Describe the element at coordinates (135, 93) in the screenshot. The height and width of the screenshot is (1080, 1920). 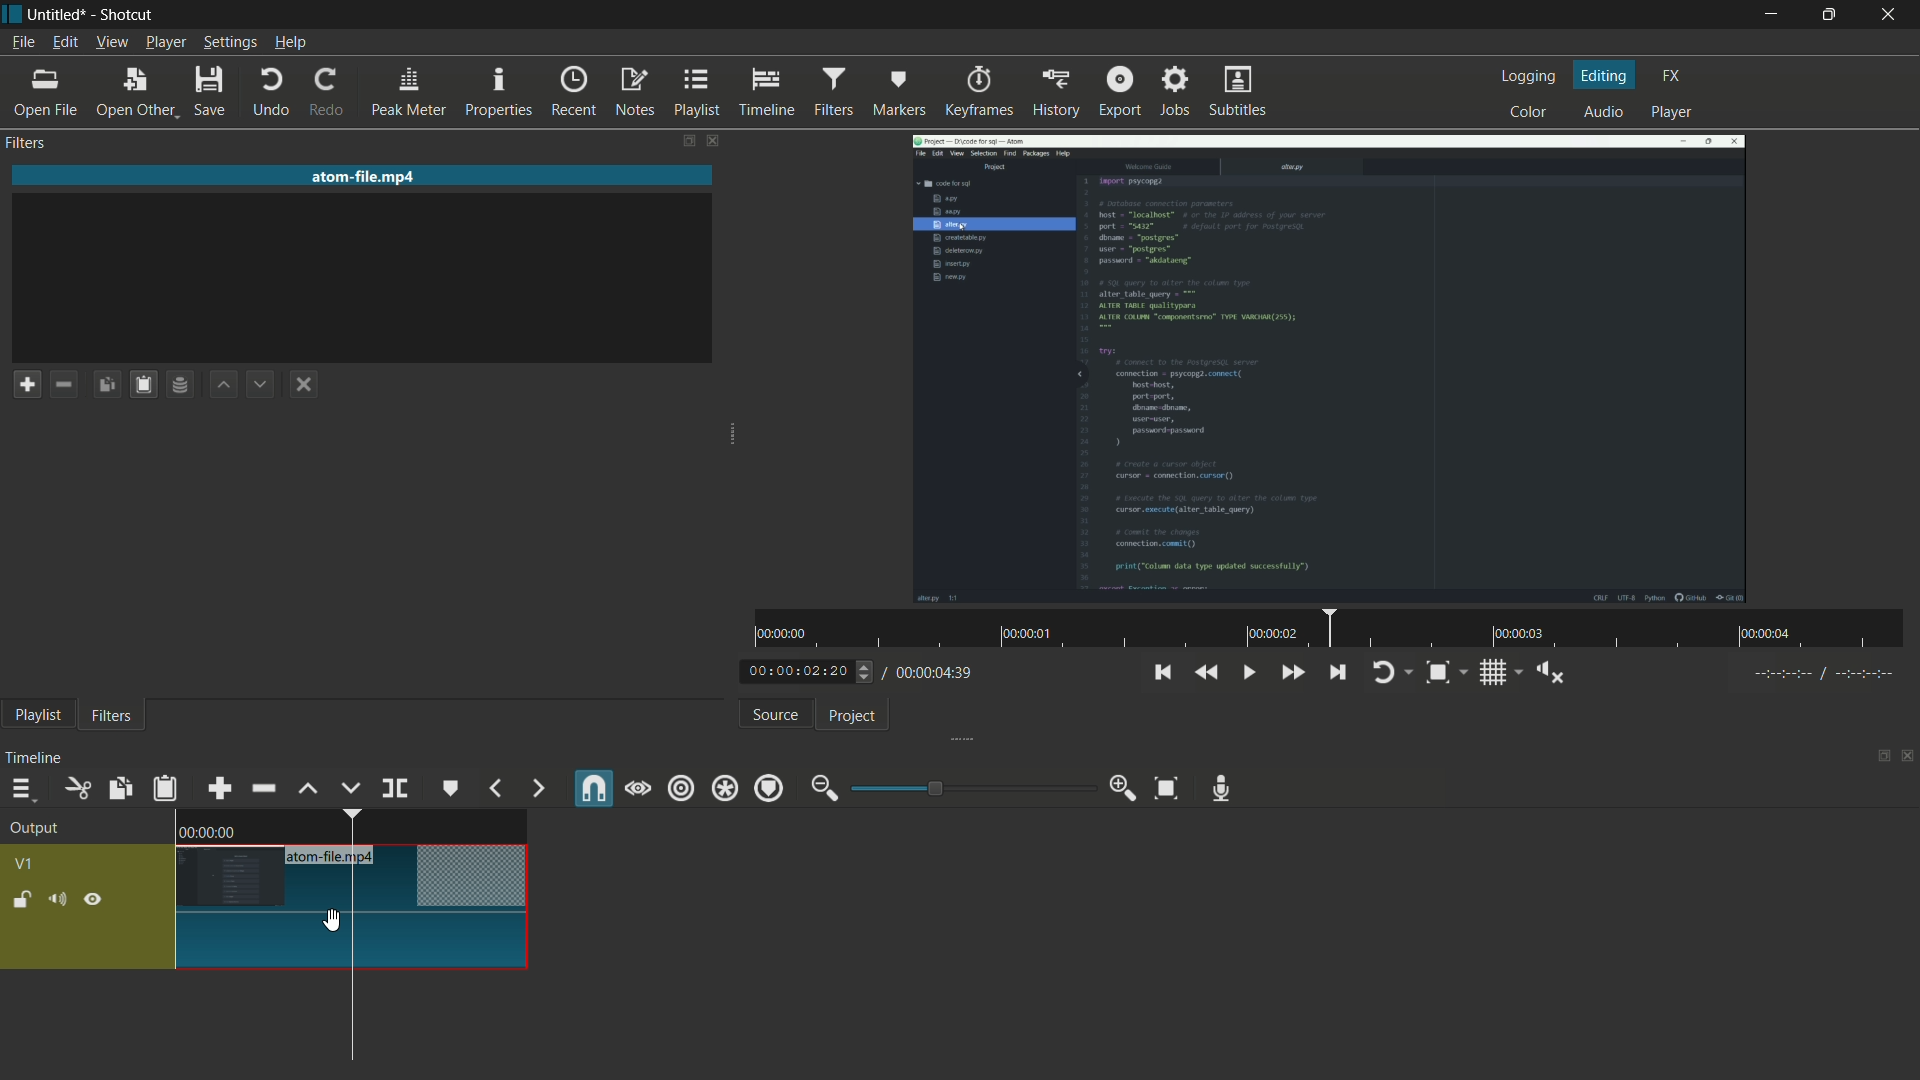
I see `open other` at that location.